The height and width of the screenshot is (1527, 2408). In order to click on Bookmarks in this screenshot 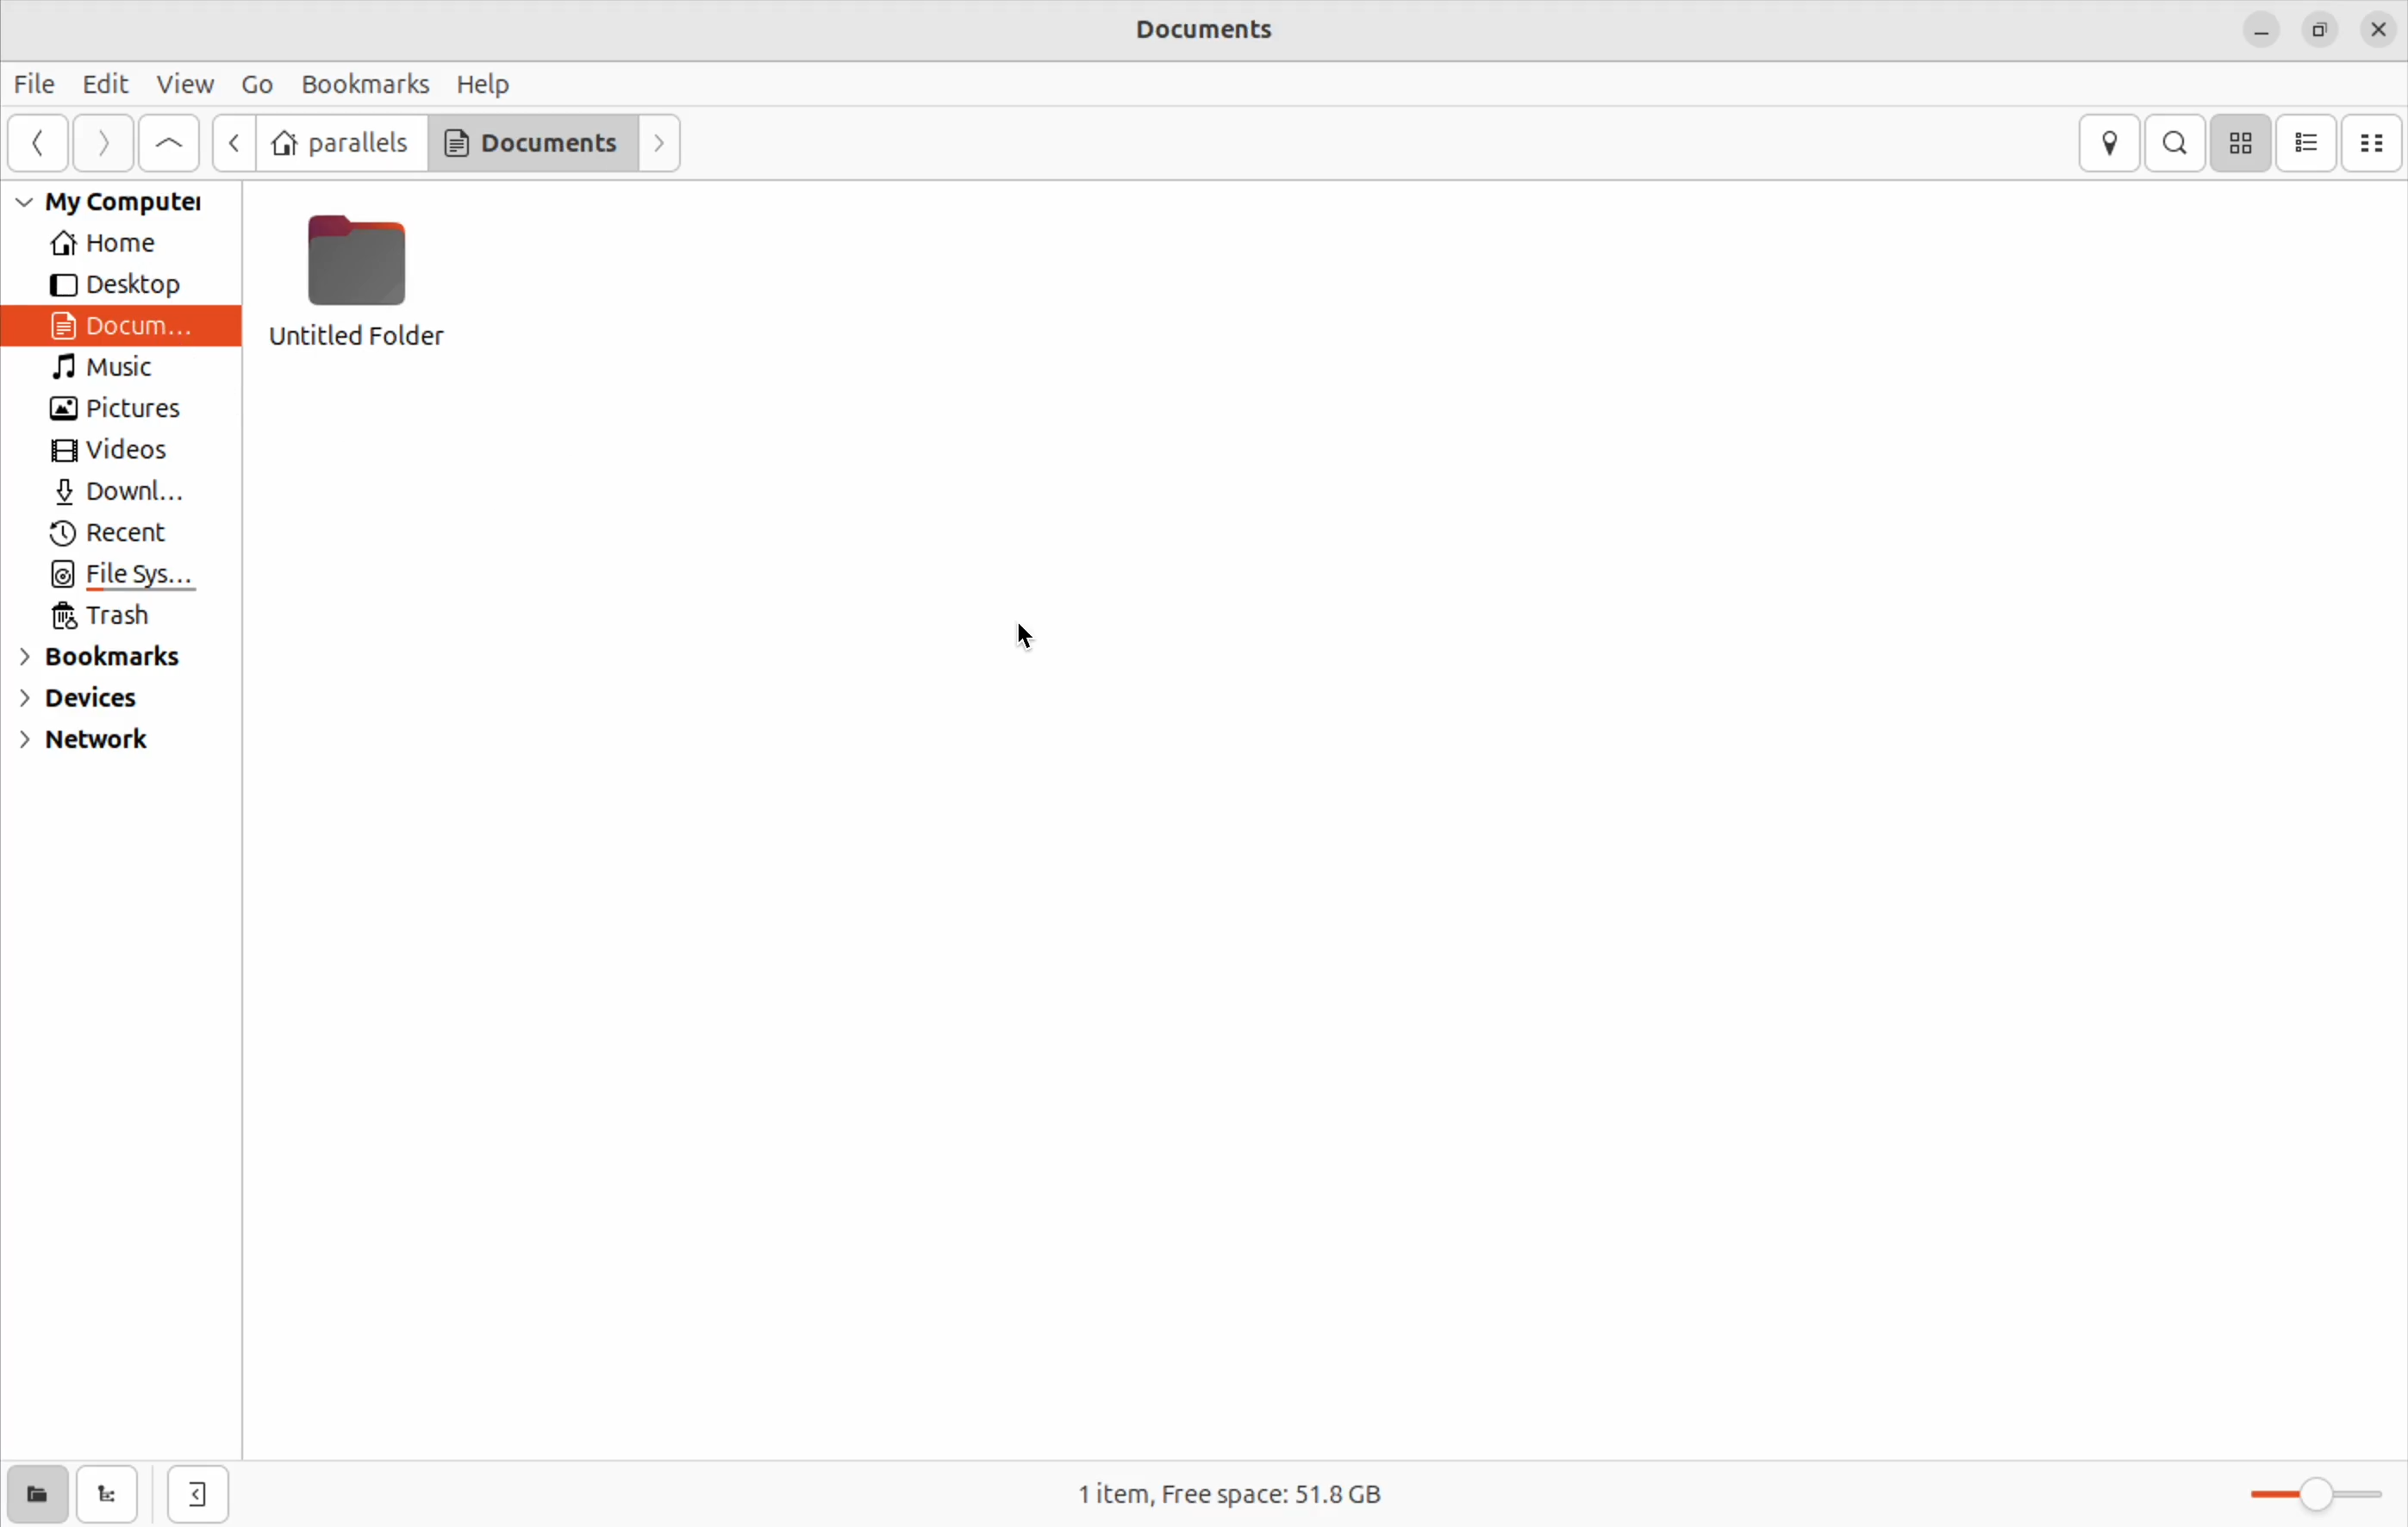, I will do `click(363, 77)`.